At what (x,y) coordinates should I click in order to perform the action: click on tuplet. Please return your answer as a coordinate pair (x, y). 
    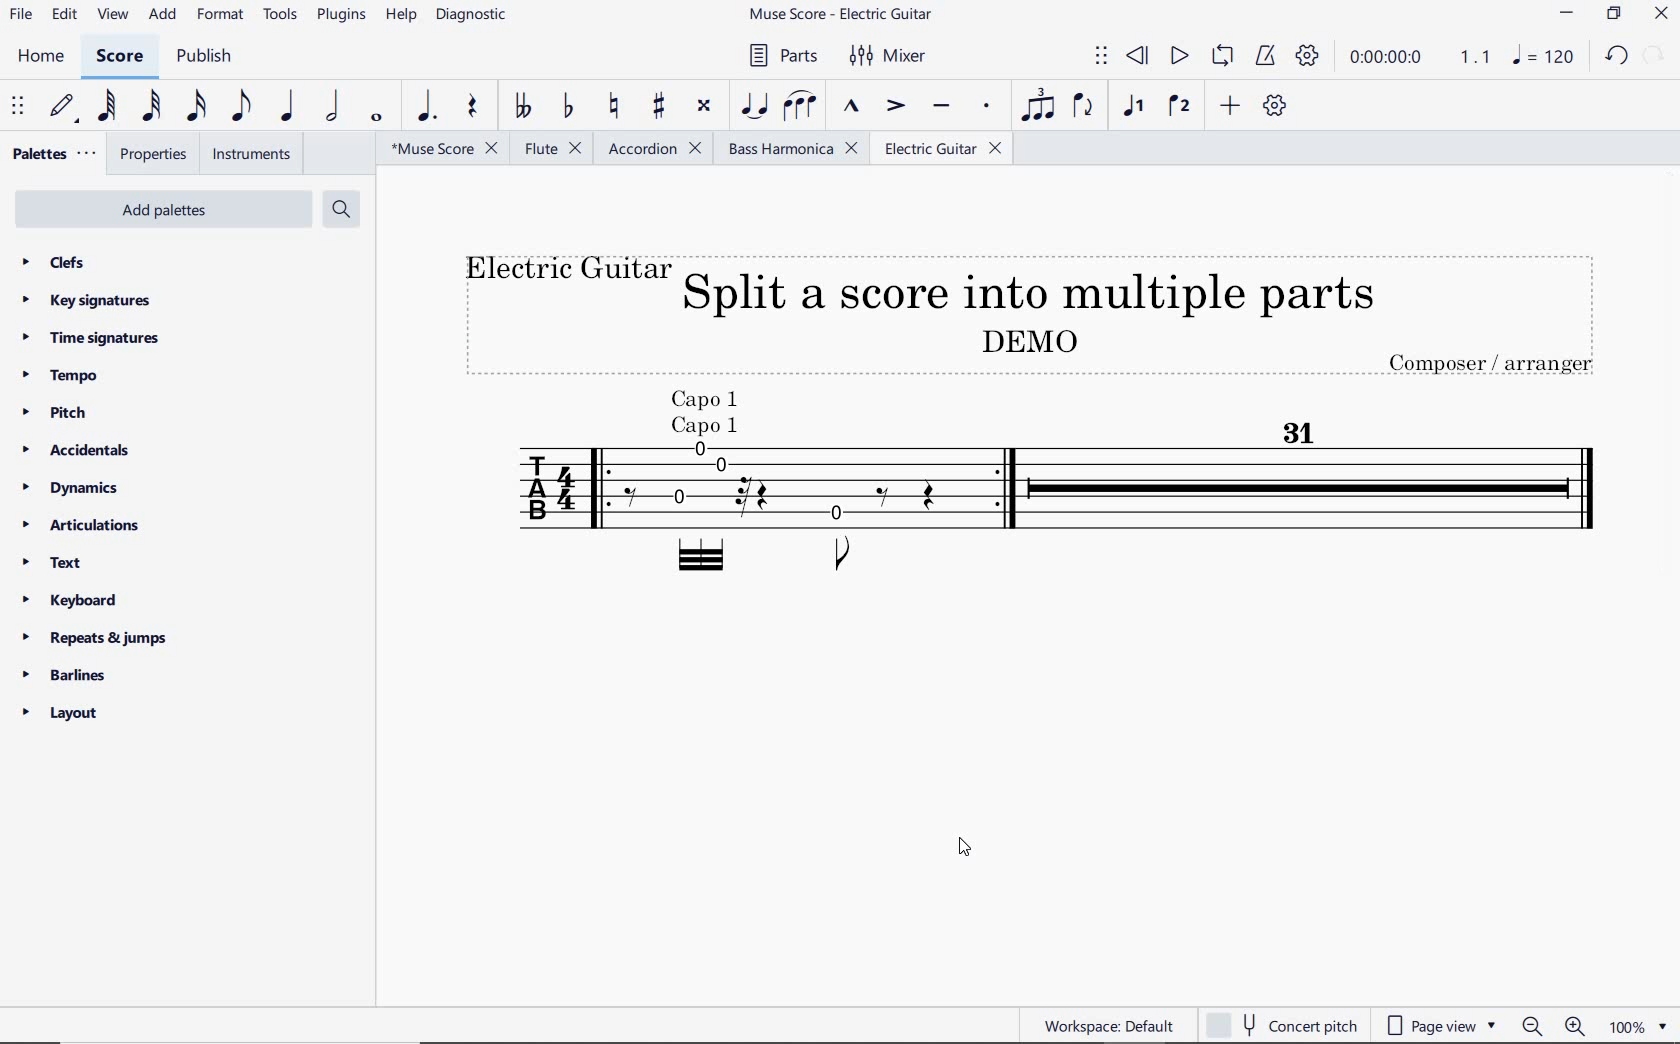
    Looking at the image, I should click on (1039, 106).